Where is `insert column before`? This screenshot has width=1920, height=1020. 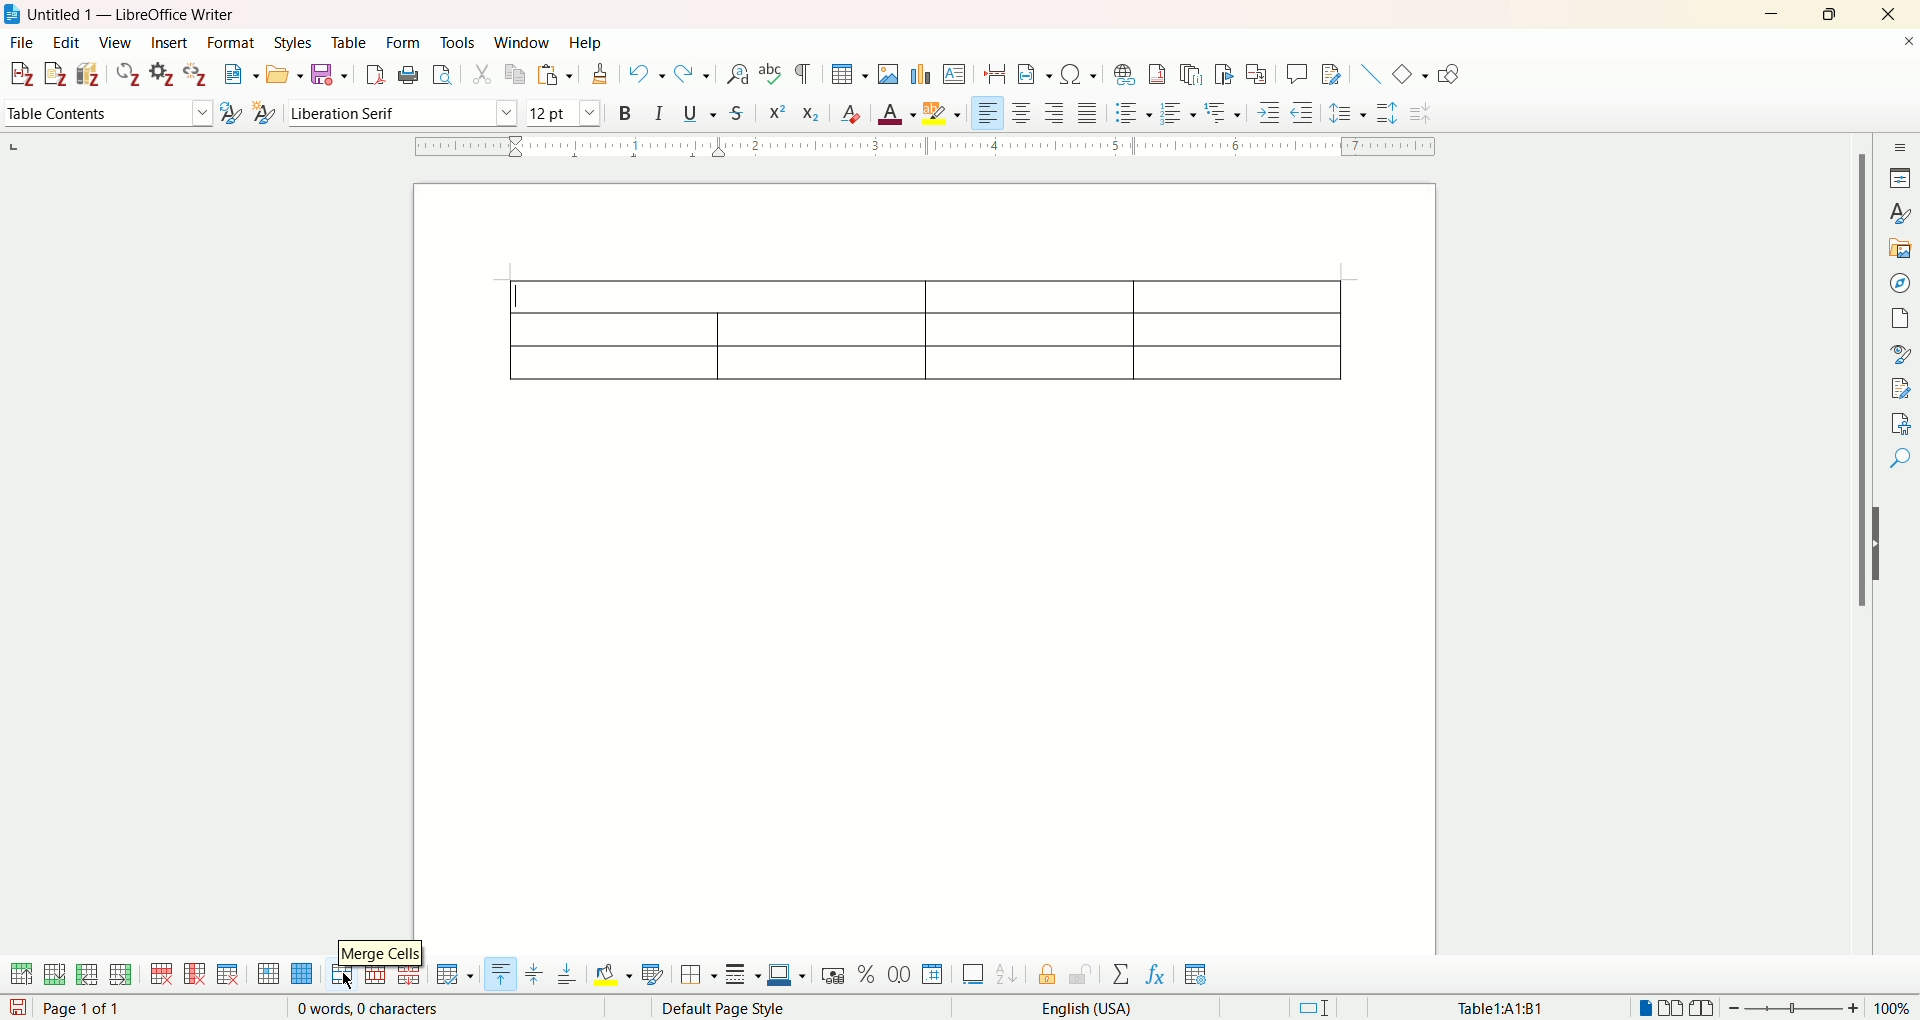 insert column before is located at coordinates (91, 970).